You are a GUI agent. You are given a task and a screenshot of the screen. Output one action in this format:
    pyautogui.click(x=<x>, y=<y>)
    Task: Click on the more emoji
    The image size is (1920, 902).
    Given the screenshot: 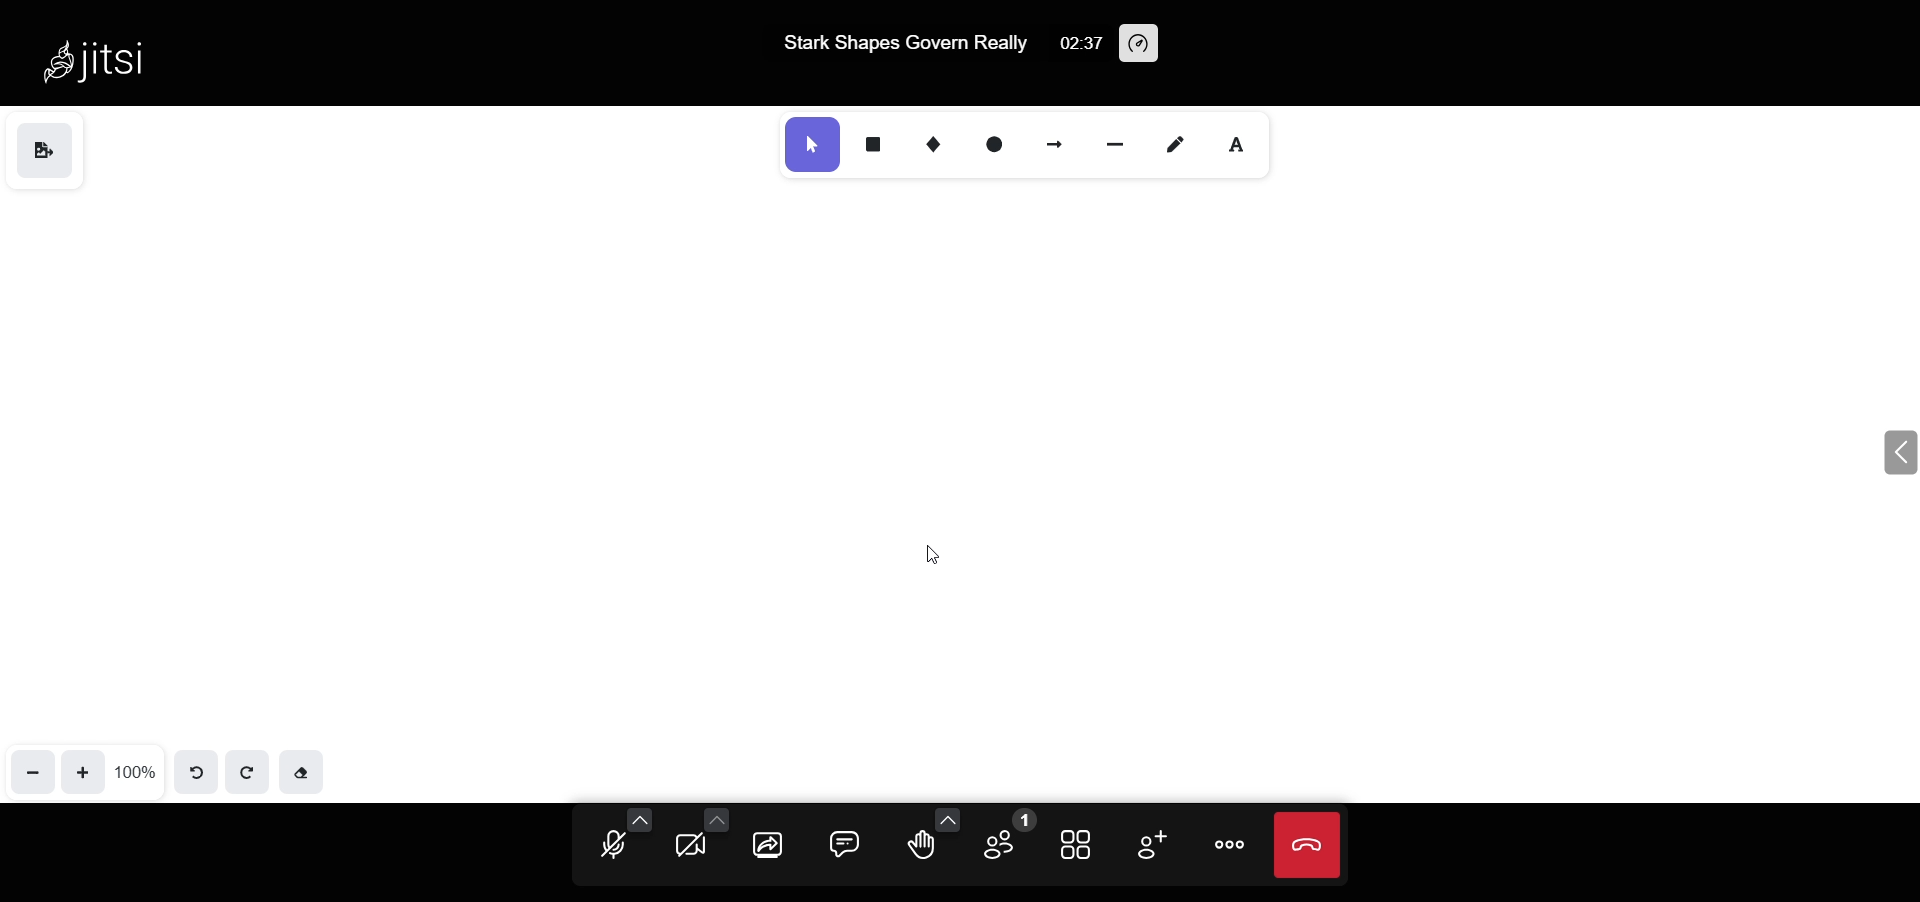 What is the action you would take?
    pyautogui.click(x=944, y=819)
    